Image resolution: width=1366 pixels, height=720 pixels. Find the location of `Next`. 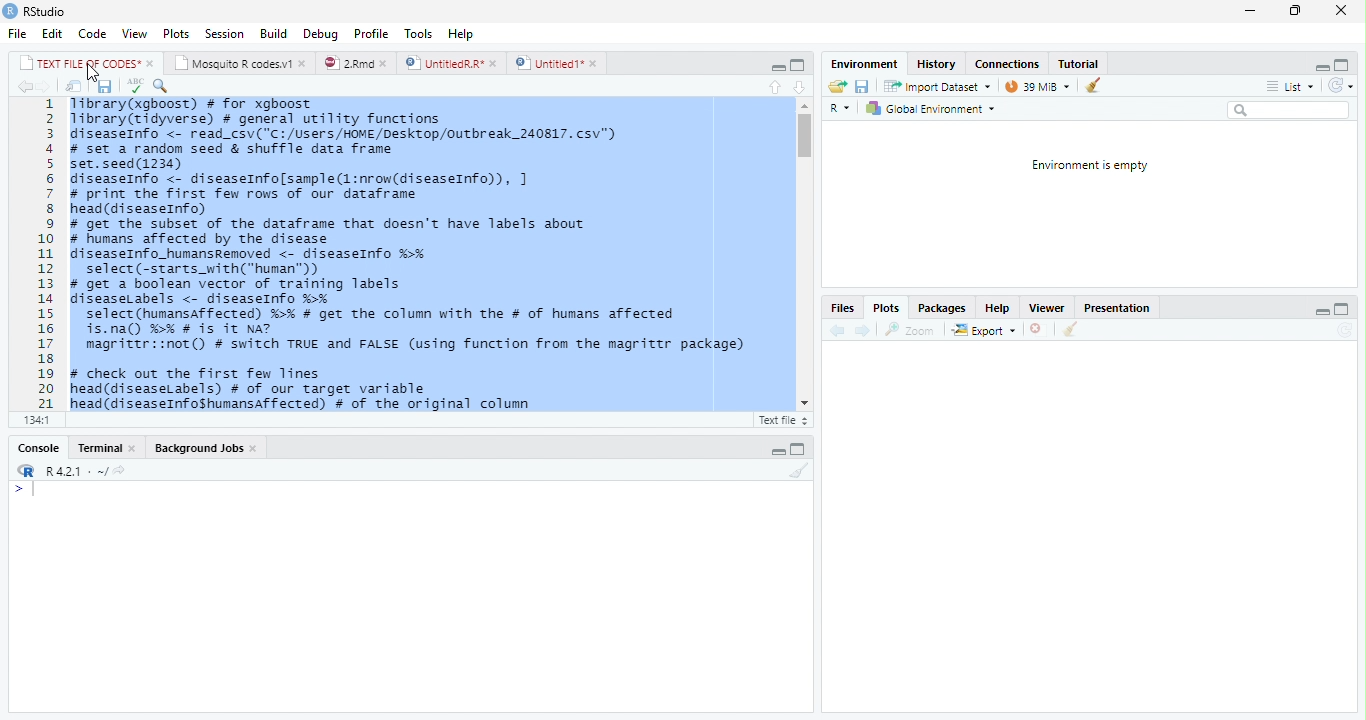

Next is located at coordinates (49, 86).